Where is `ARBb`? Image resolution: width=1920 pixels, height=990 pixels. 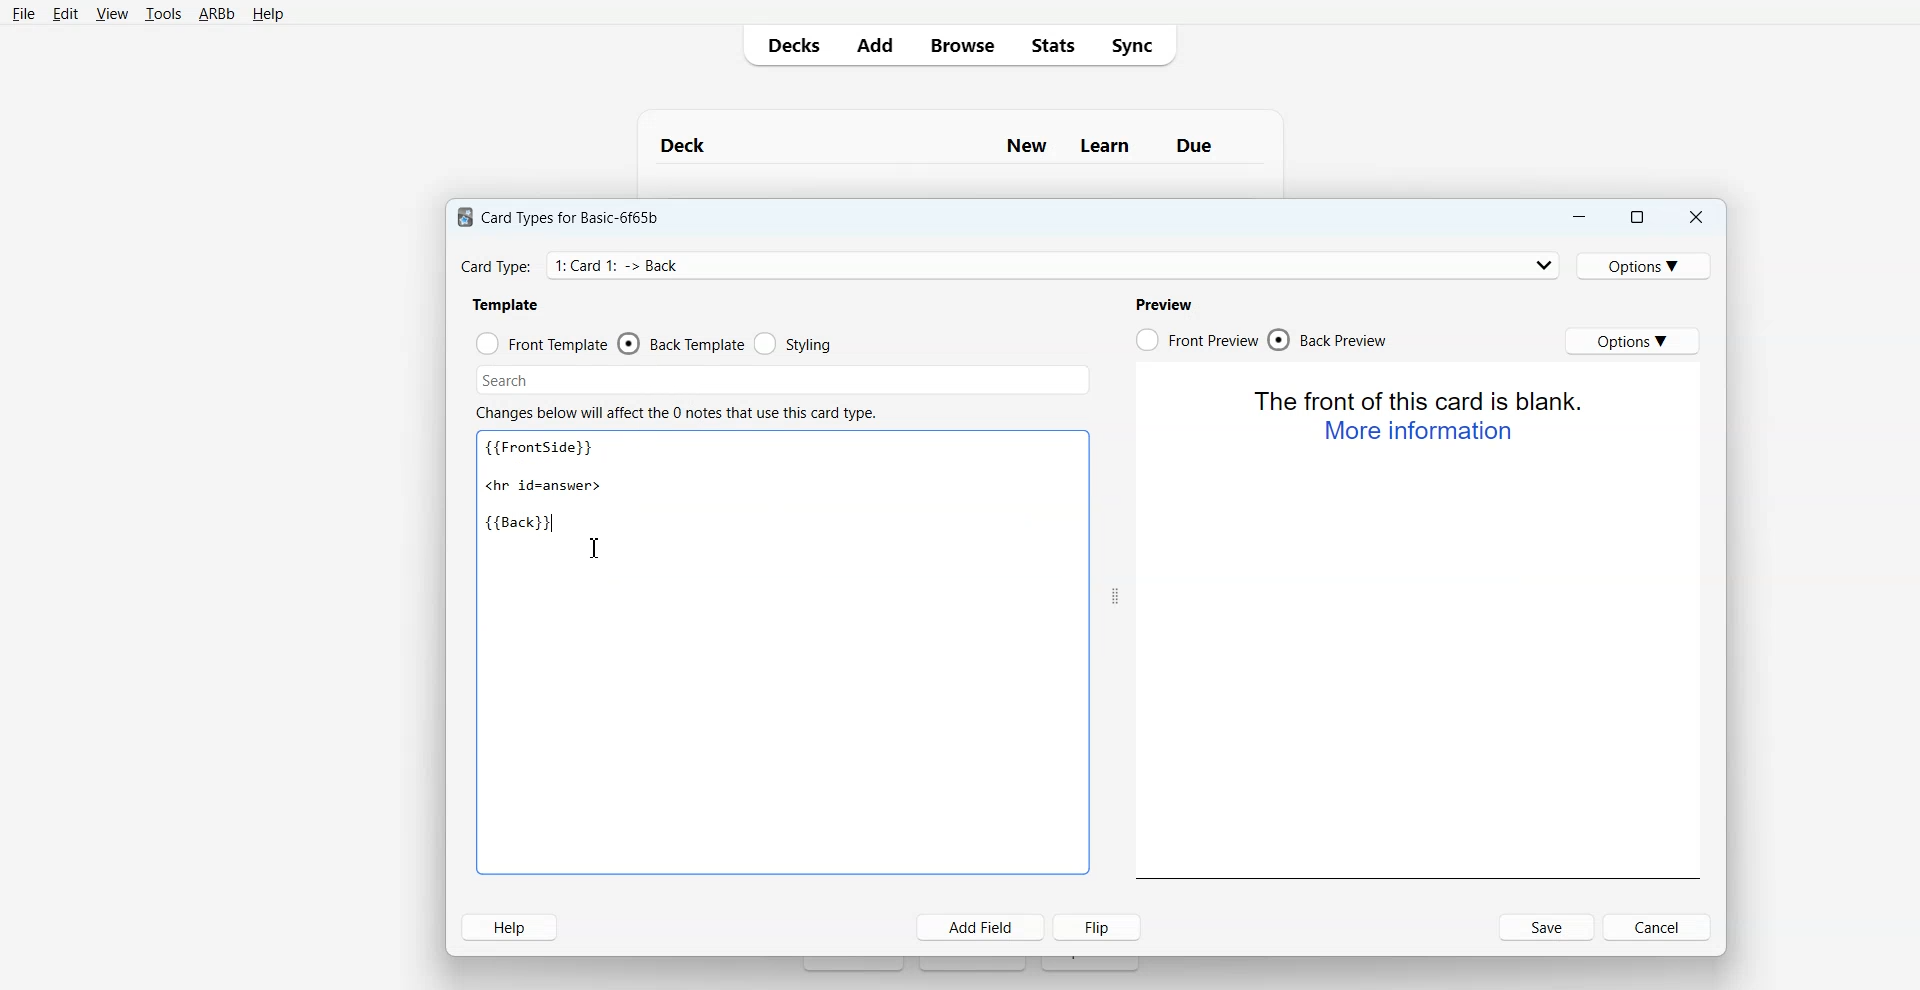
ARBb is located at coordinates (217, 14).